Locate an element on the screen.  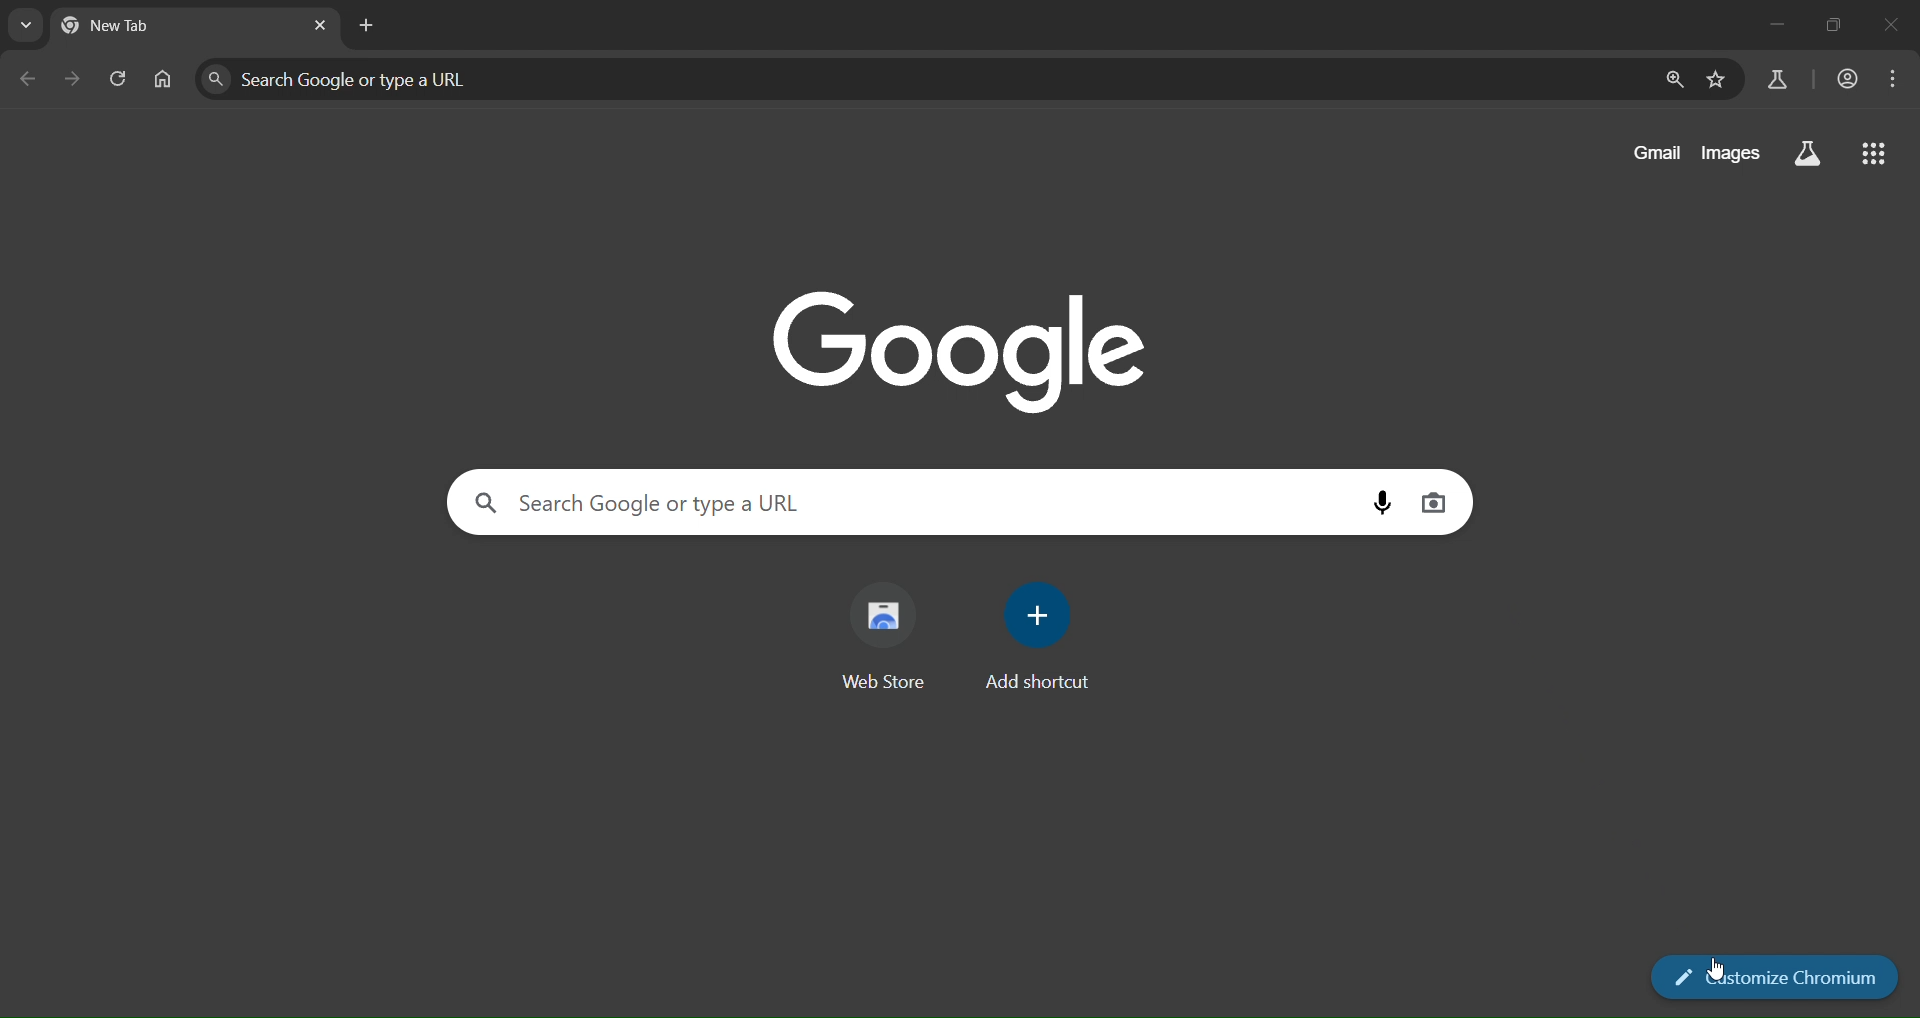
image search is located at coordinates (1438, 502).